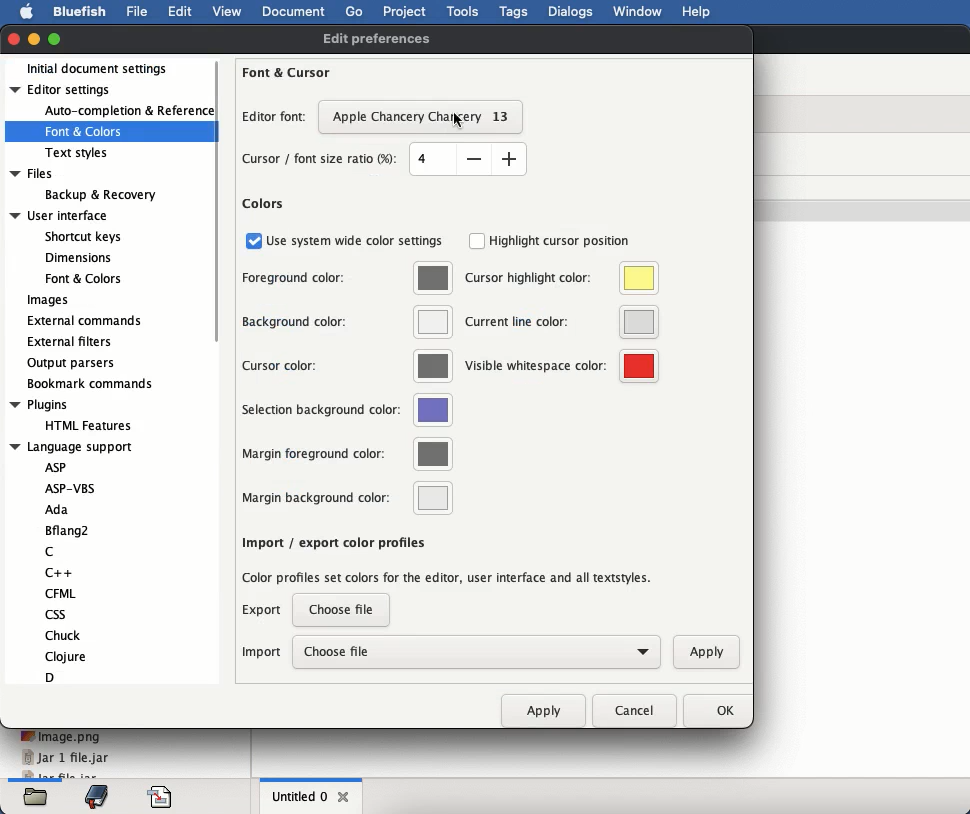  What do you see at coordinates (90, 384) in the screenshot?
I see `bookmark commands` at bounding box center [90, 384].